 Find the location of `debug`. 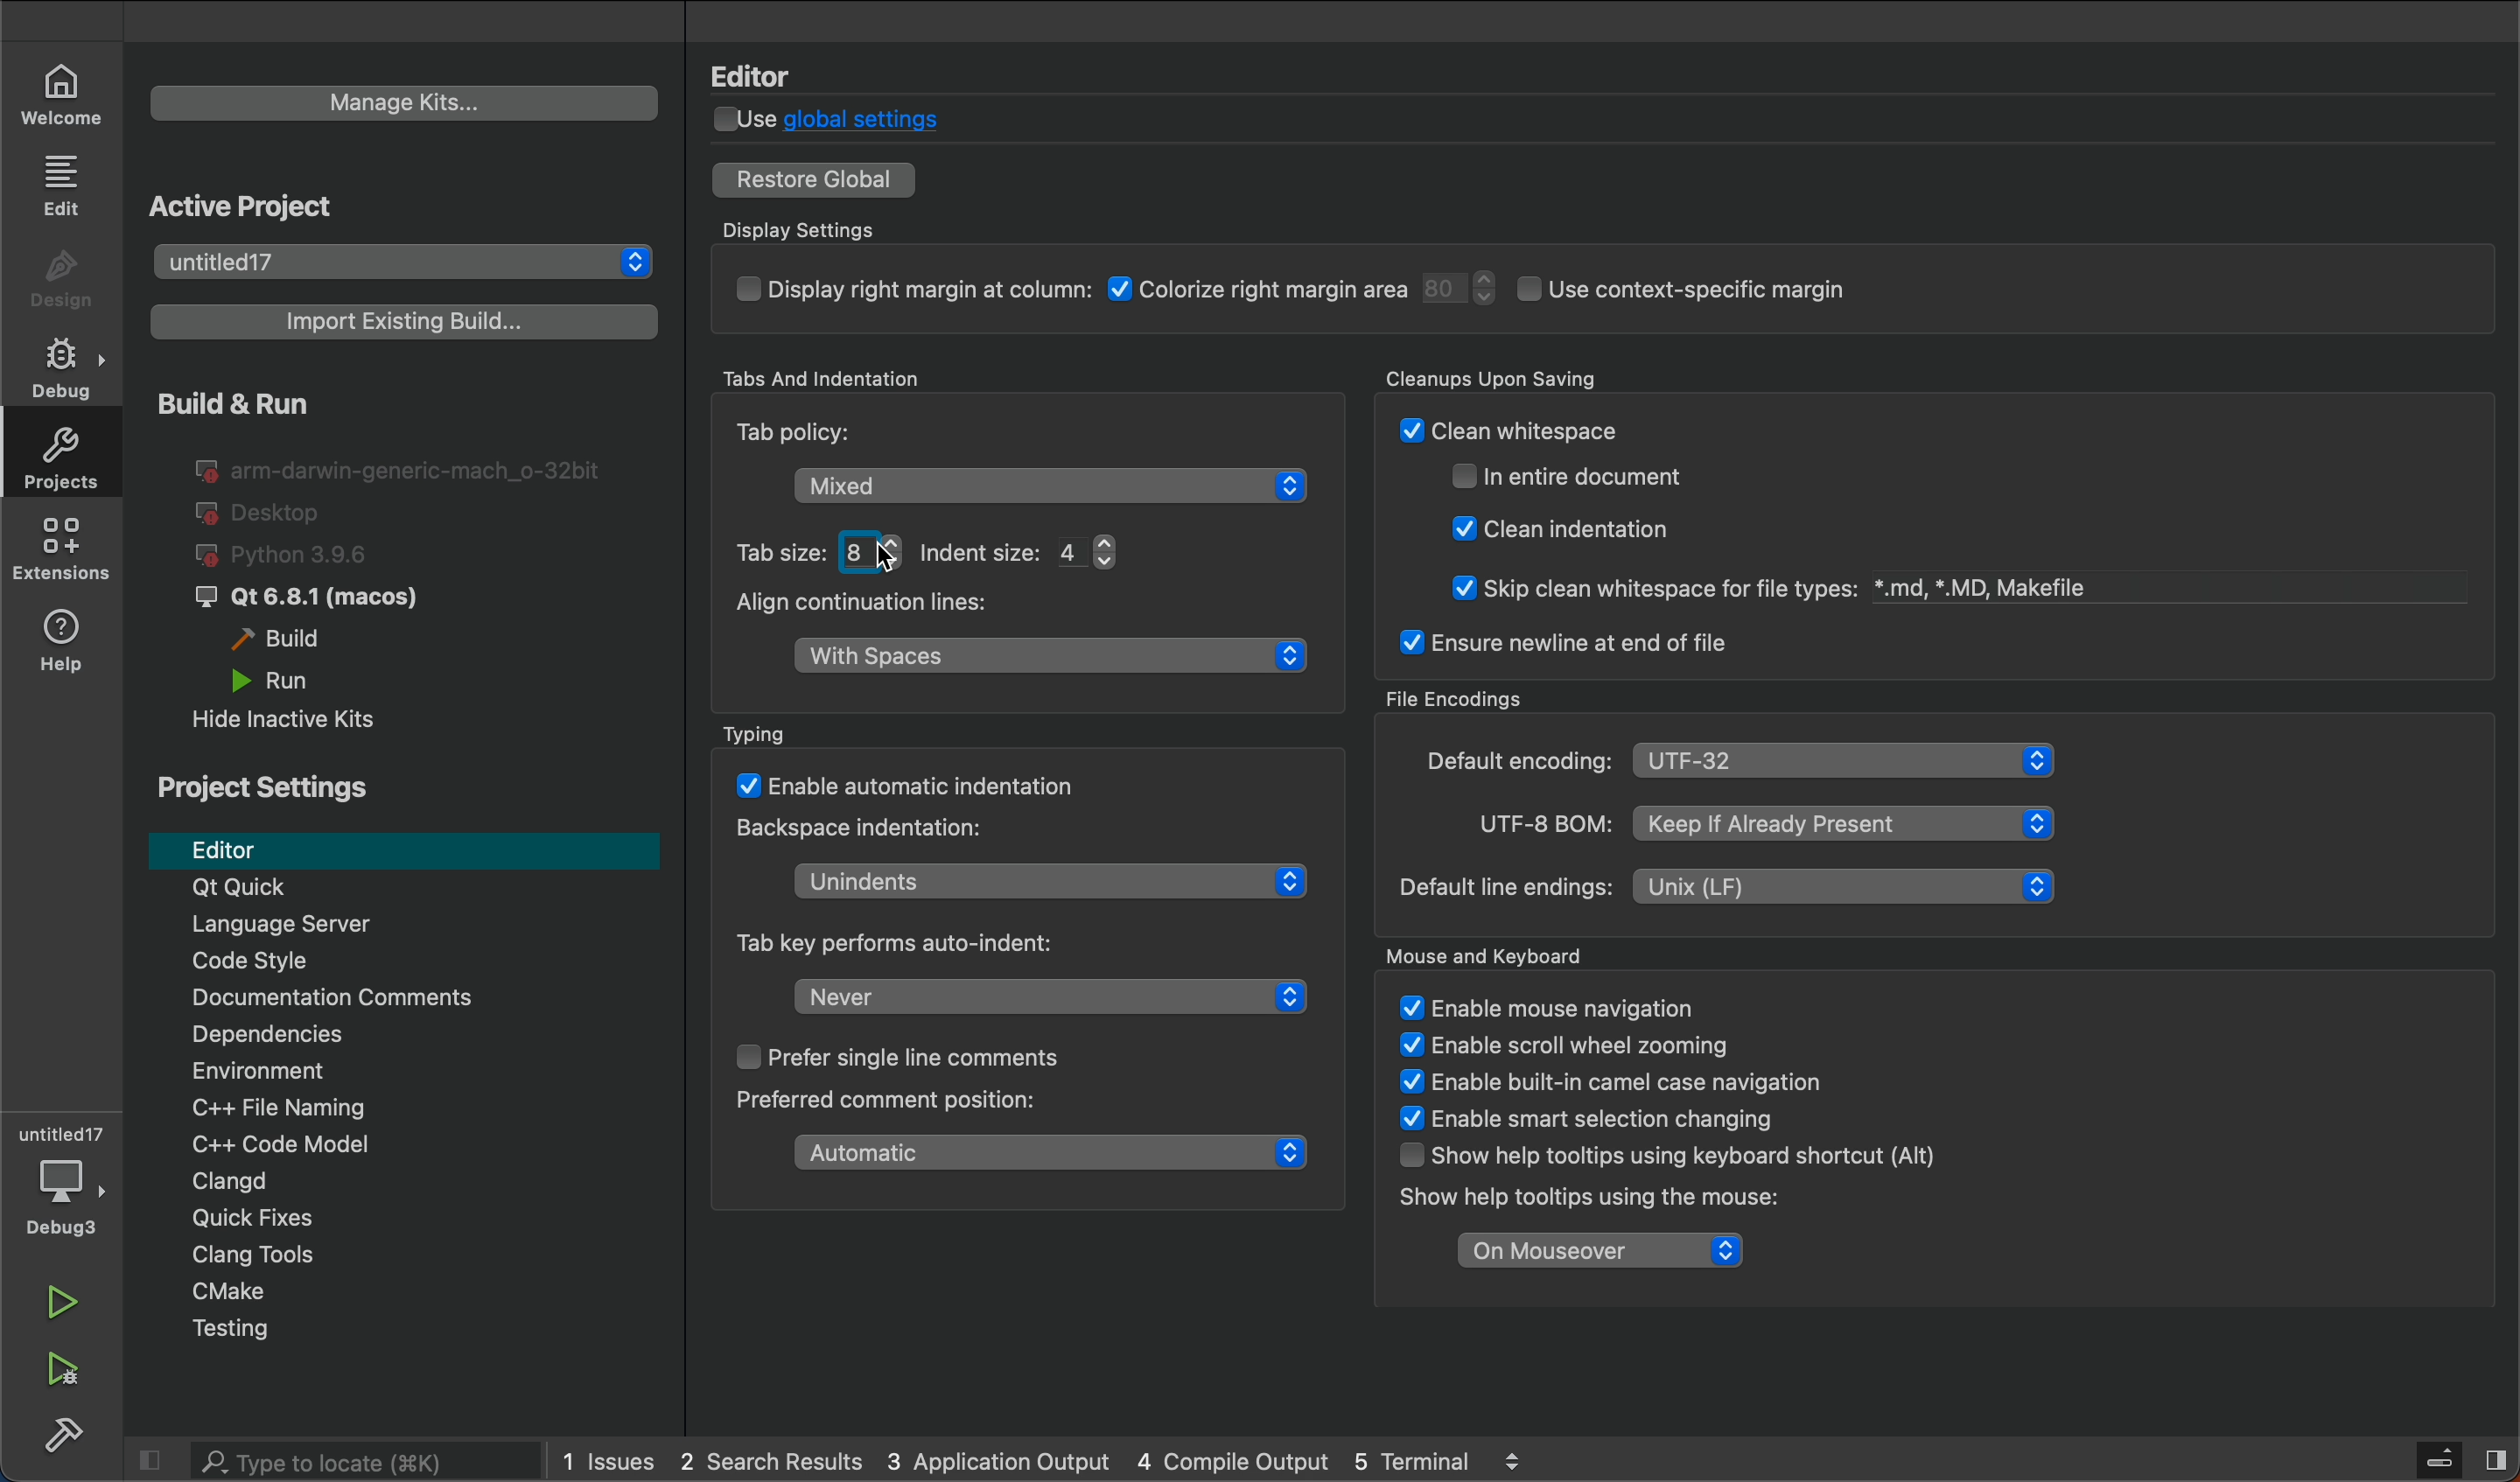

debug is located at coordinates (70, 366).